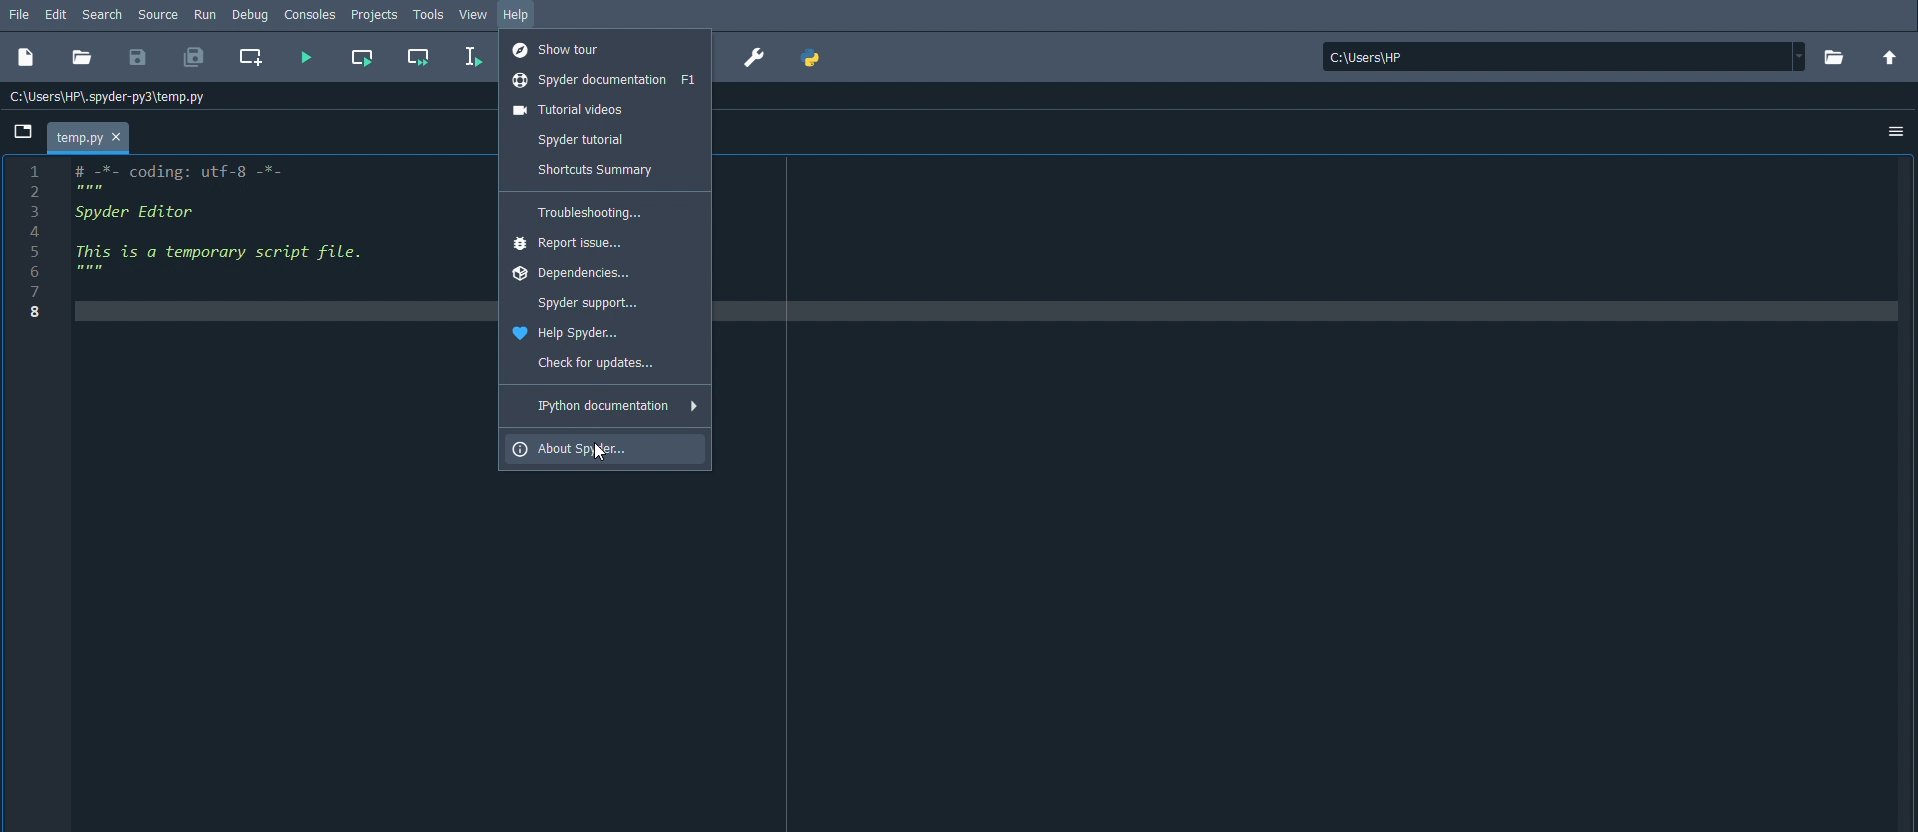 This screenshot has height=832, width=1918. I want to click on Tutorial videos, so click(574, 109).